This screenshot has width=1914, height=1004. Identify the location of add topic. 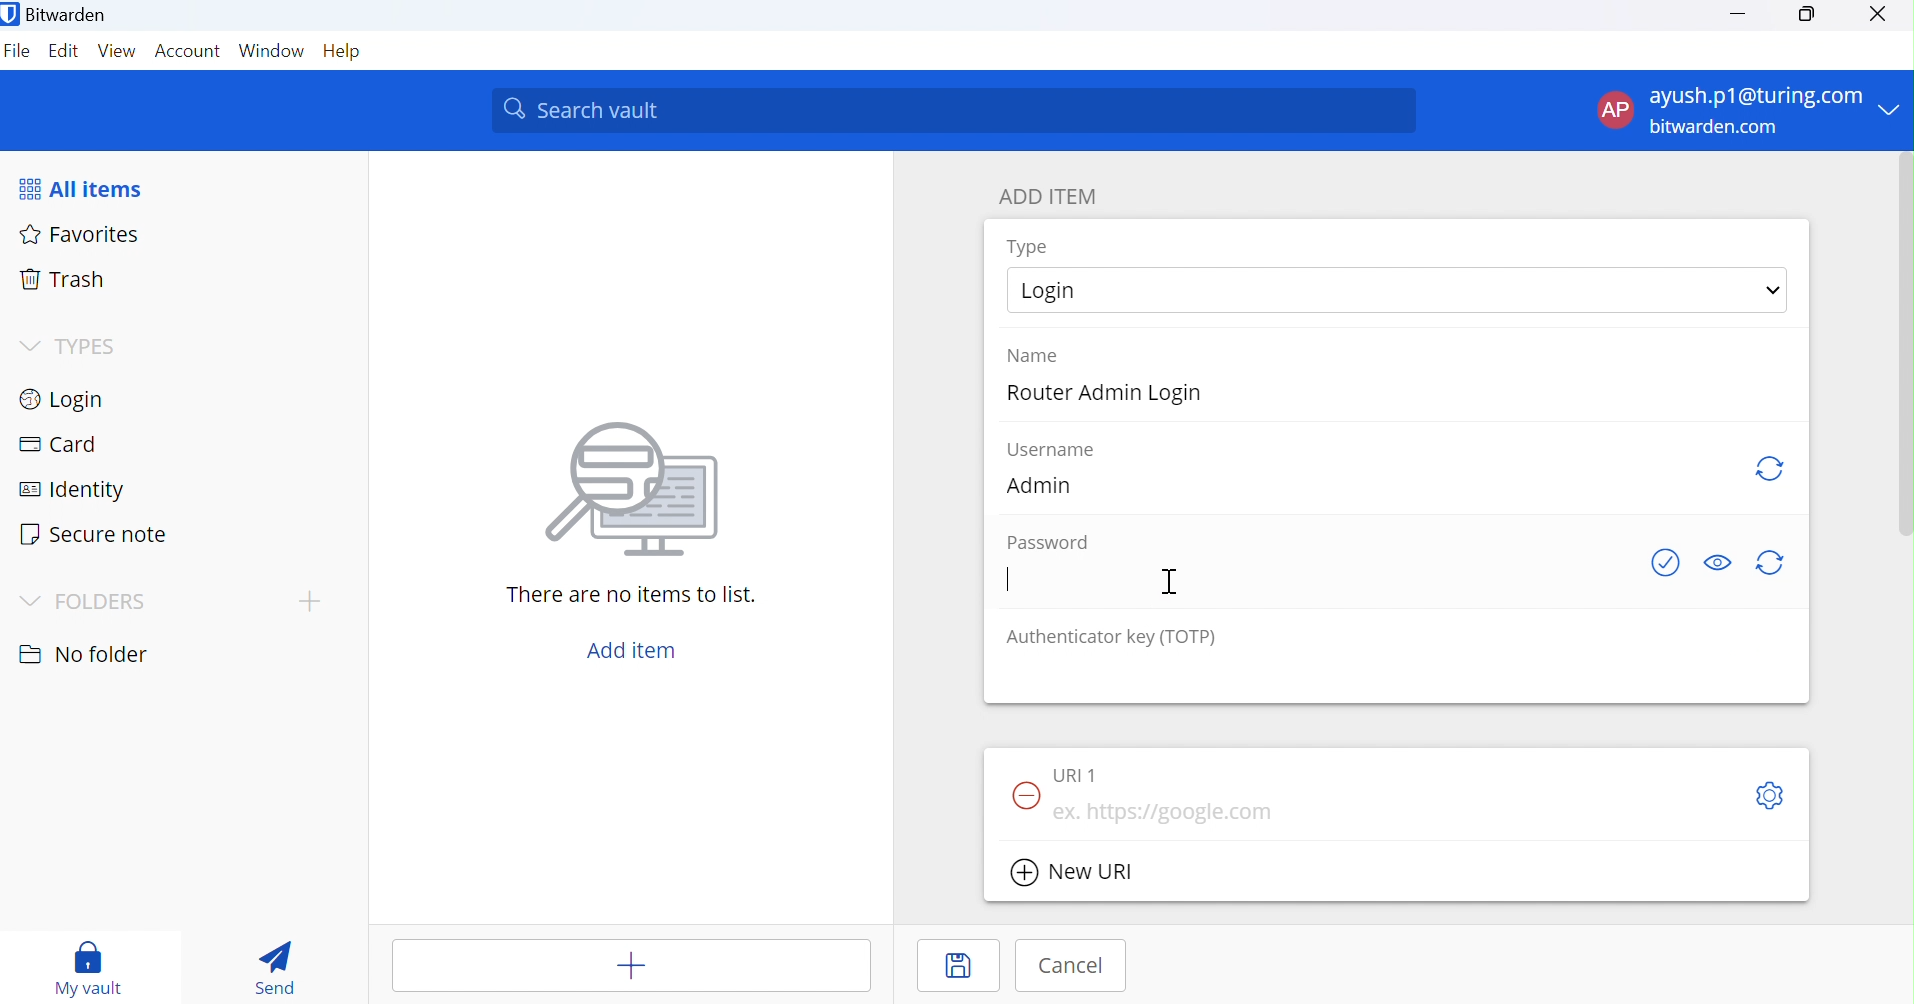
(310, 600).